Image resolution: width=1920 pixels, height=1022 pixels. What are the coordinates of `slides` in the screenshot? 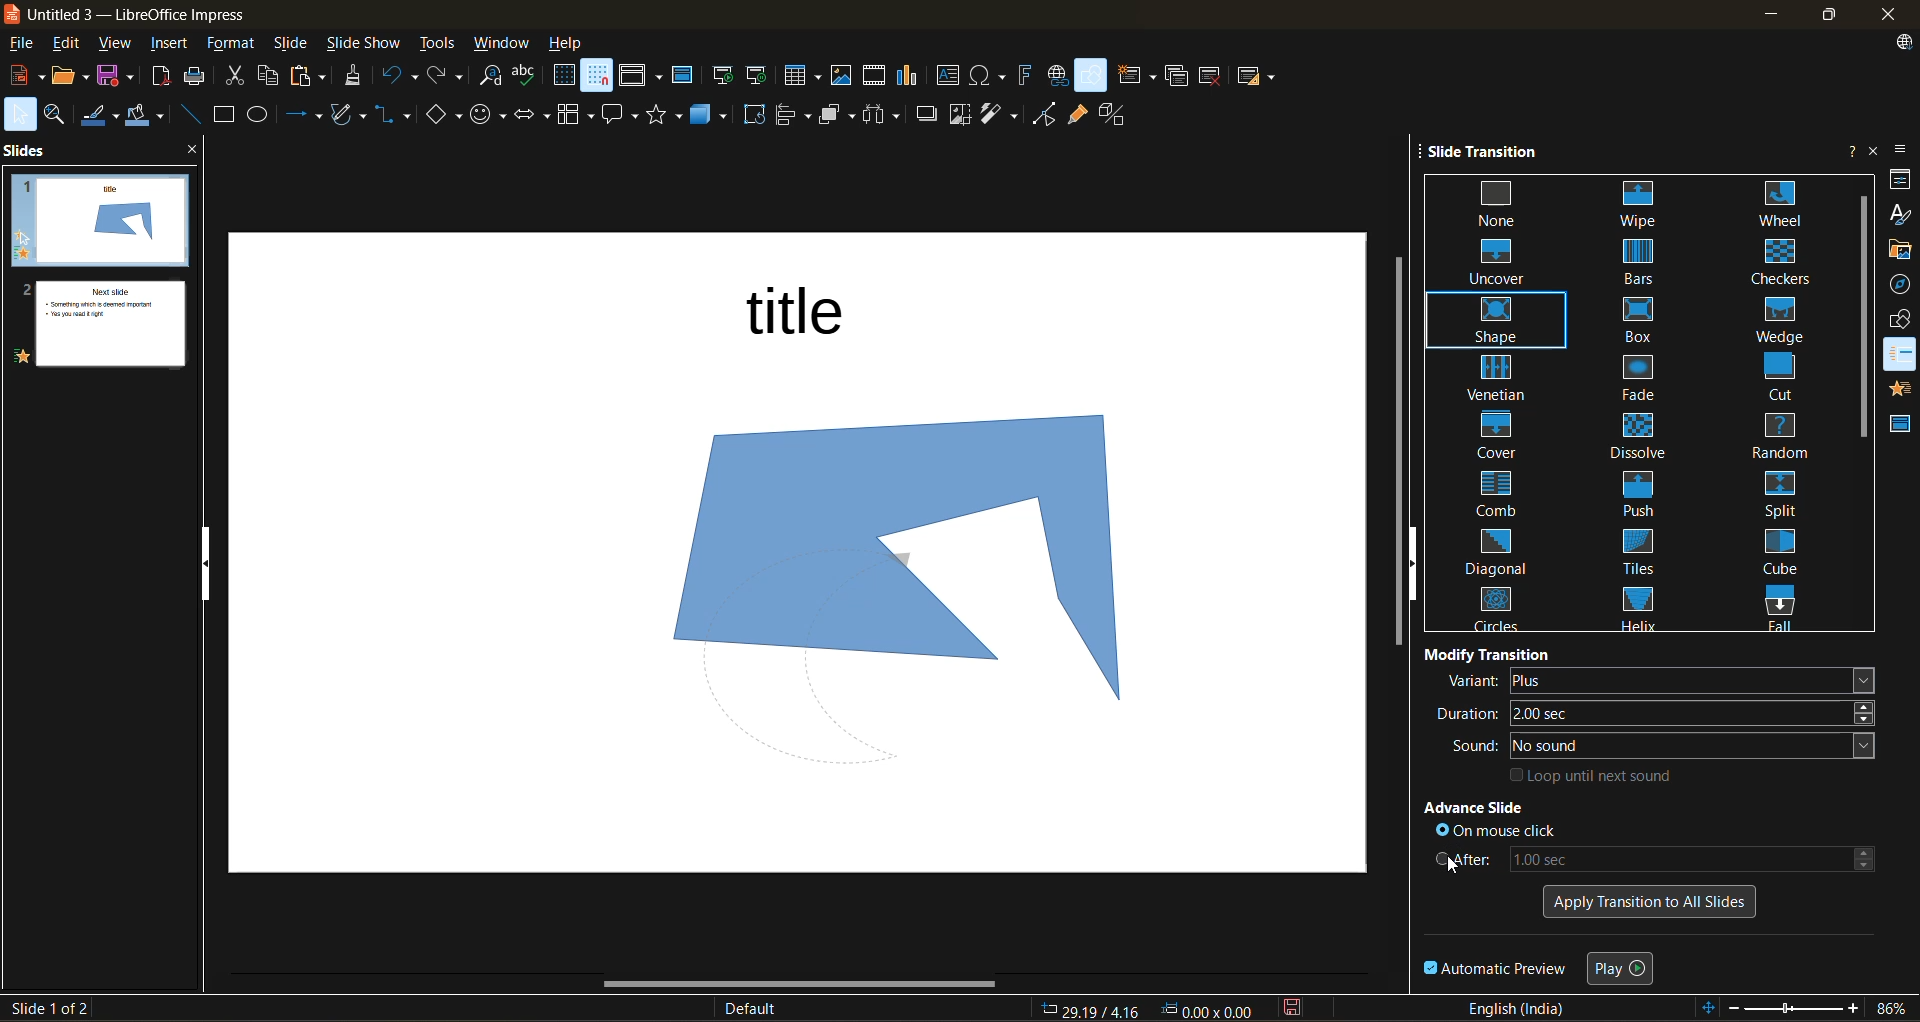 It's located at (28, 153).